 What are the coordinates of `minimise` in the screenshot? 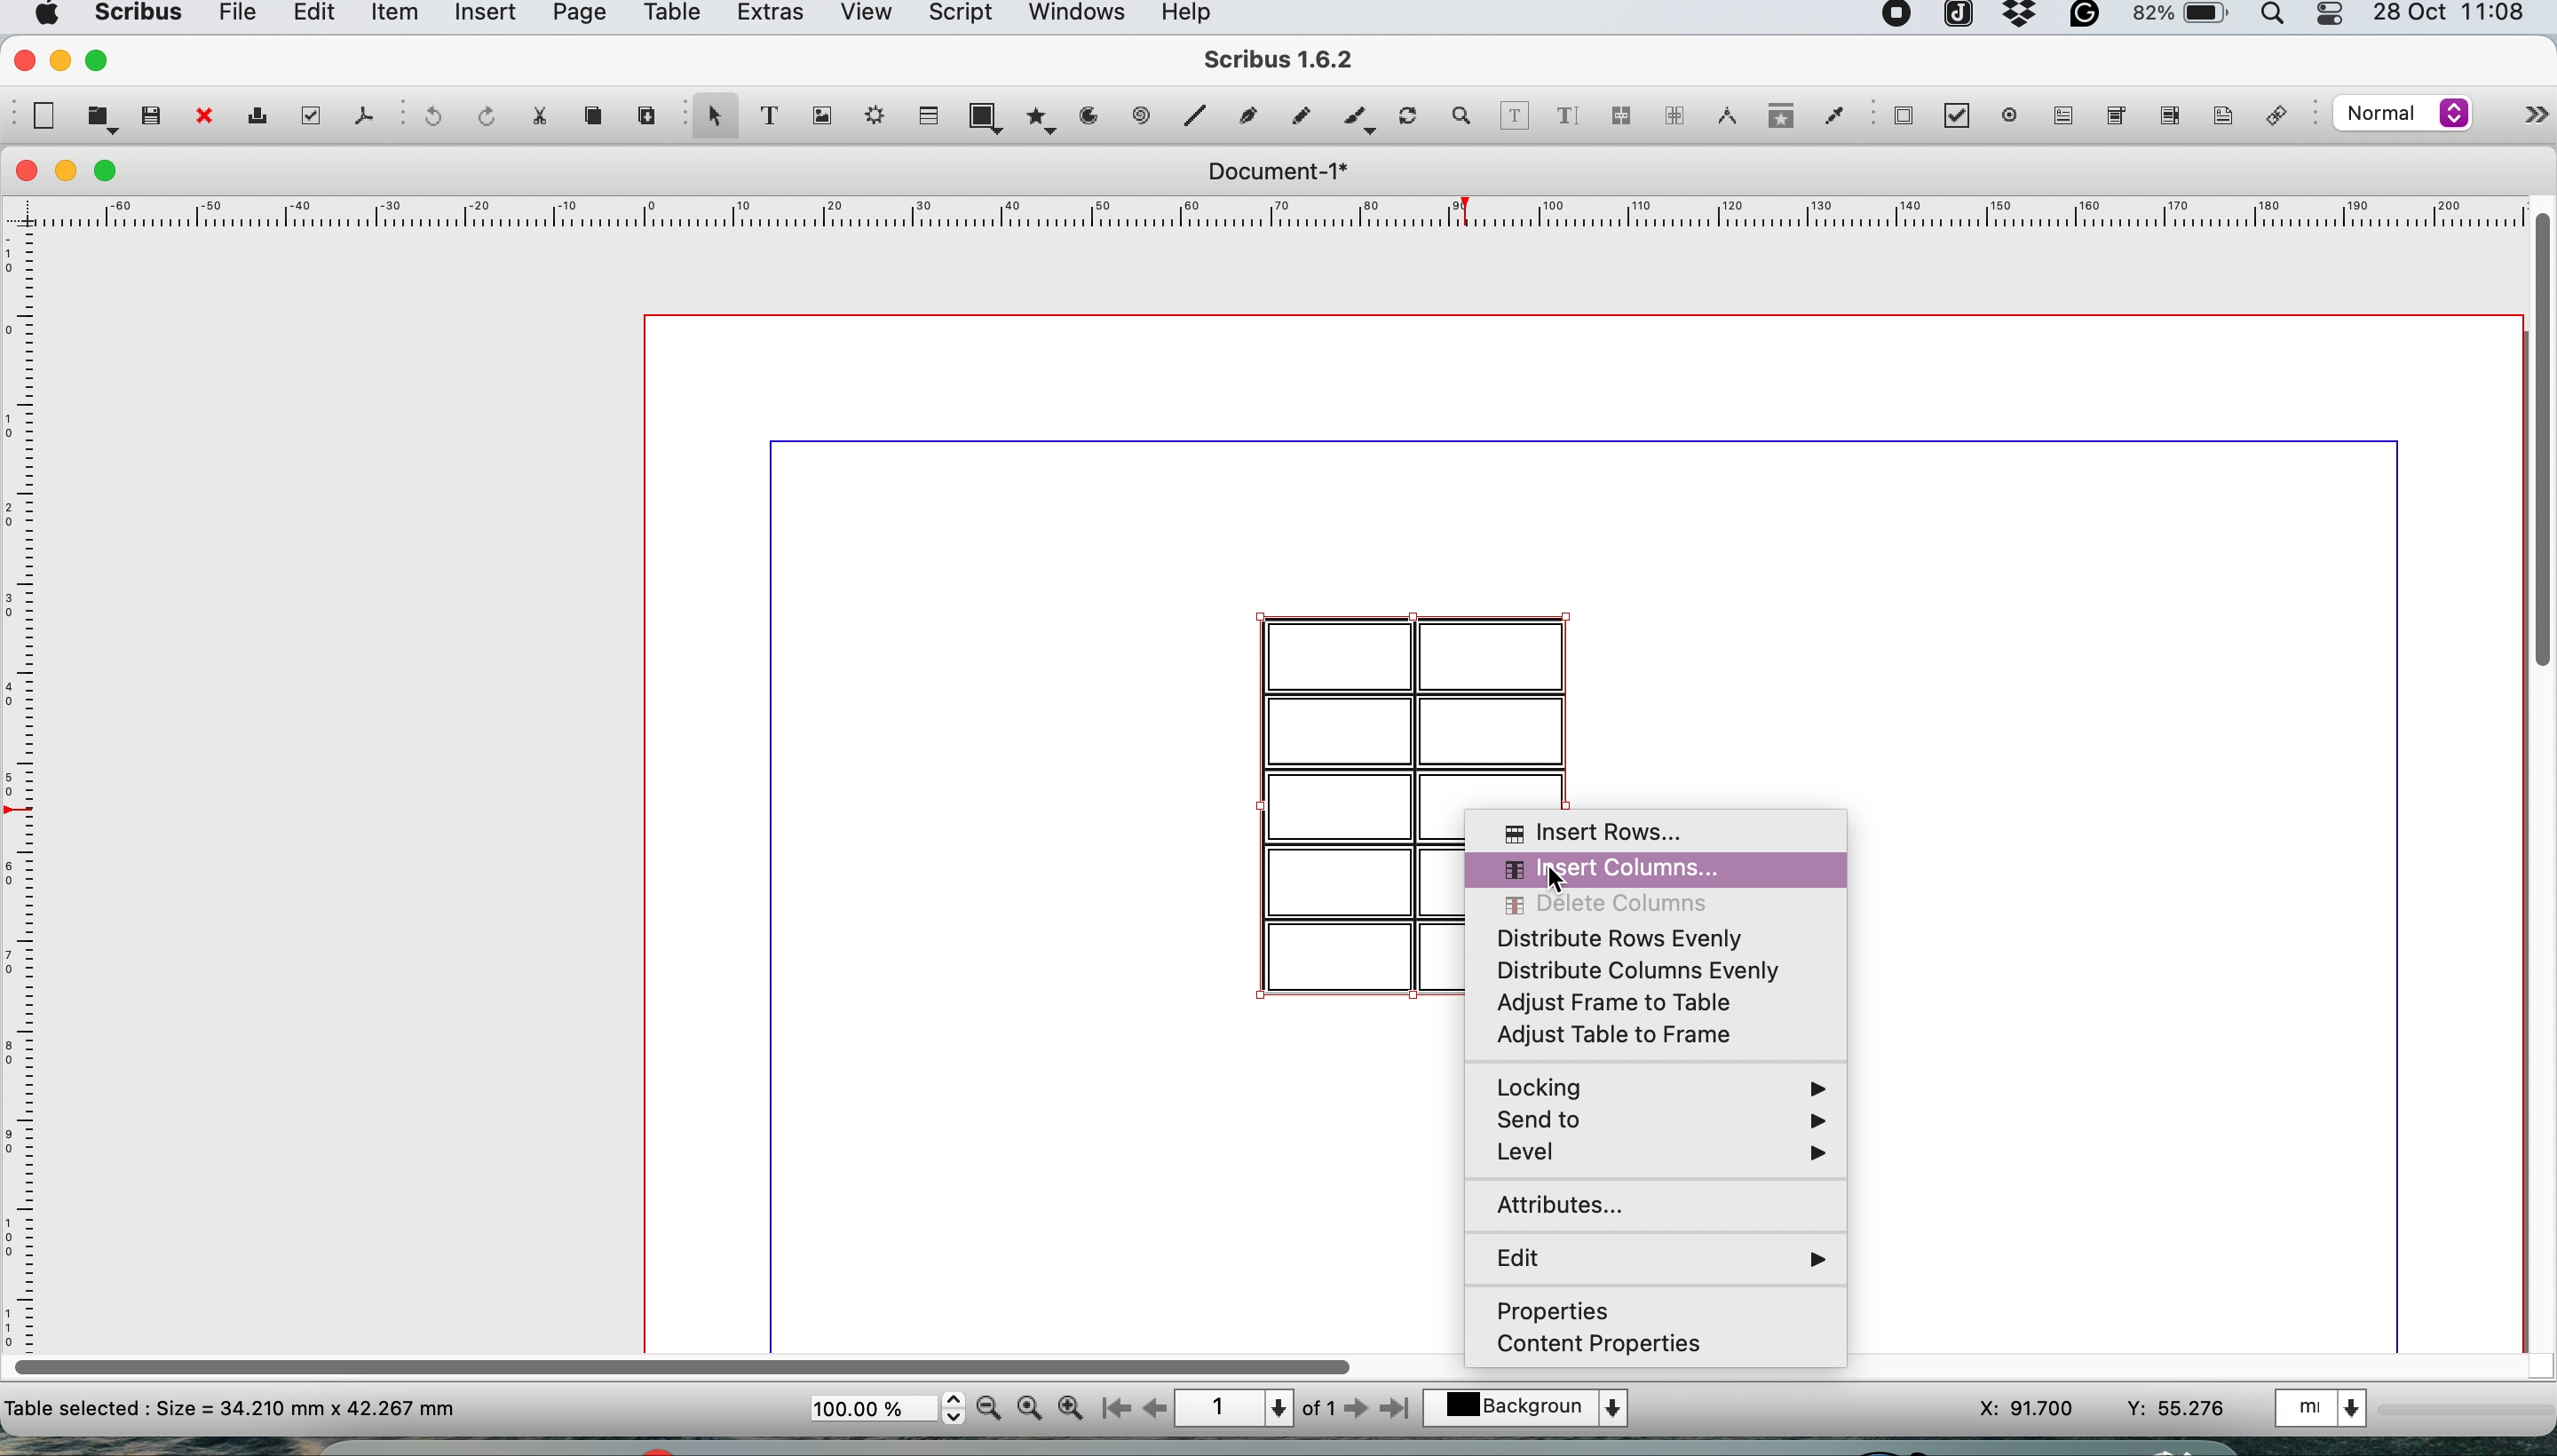 It's located at (68, 172).